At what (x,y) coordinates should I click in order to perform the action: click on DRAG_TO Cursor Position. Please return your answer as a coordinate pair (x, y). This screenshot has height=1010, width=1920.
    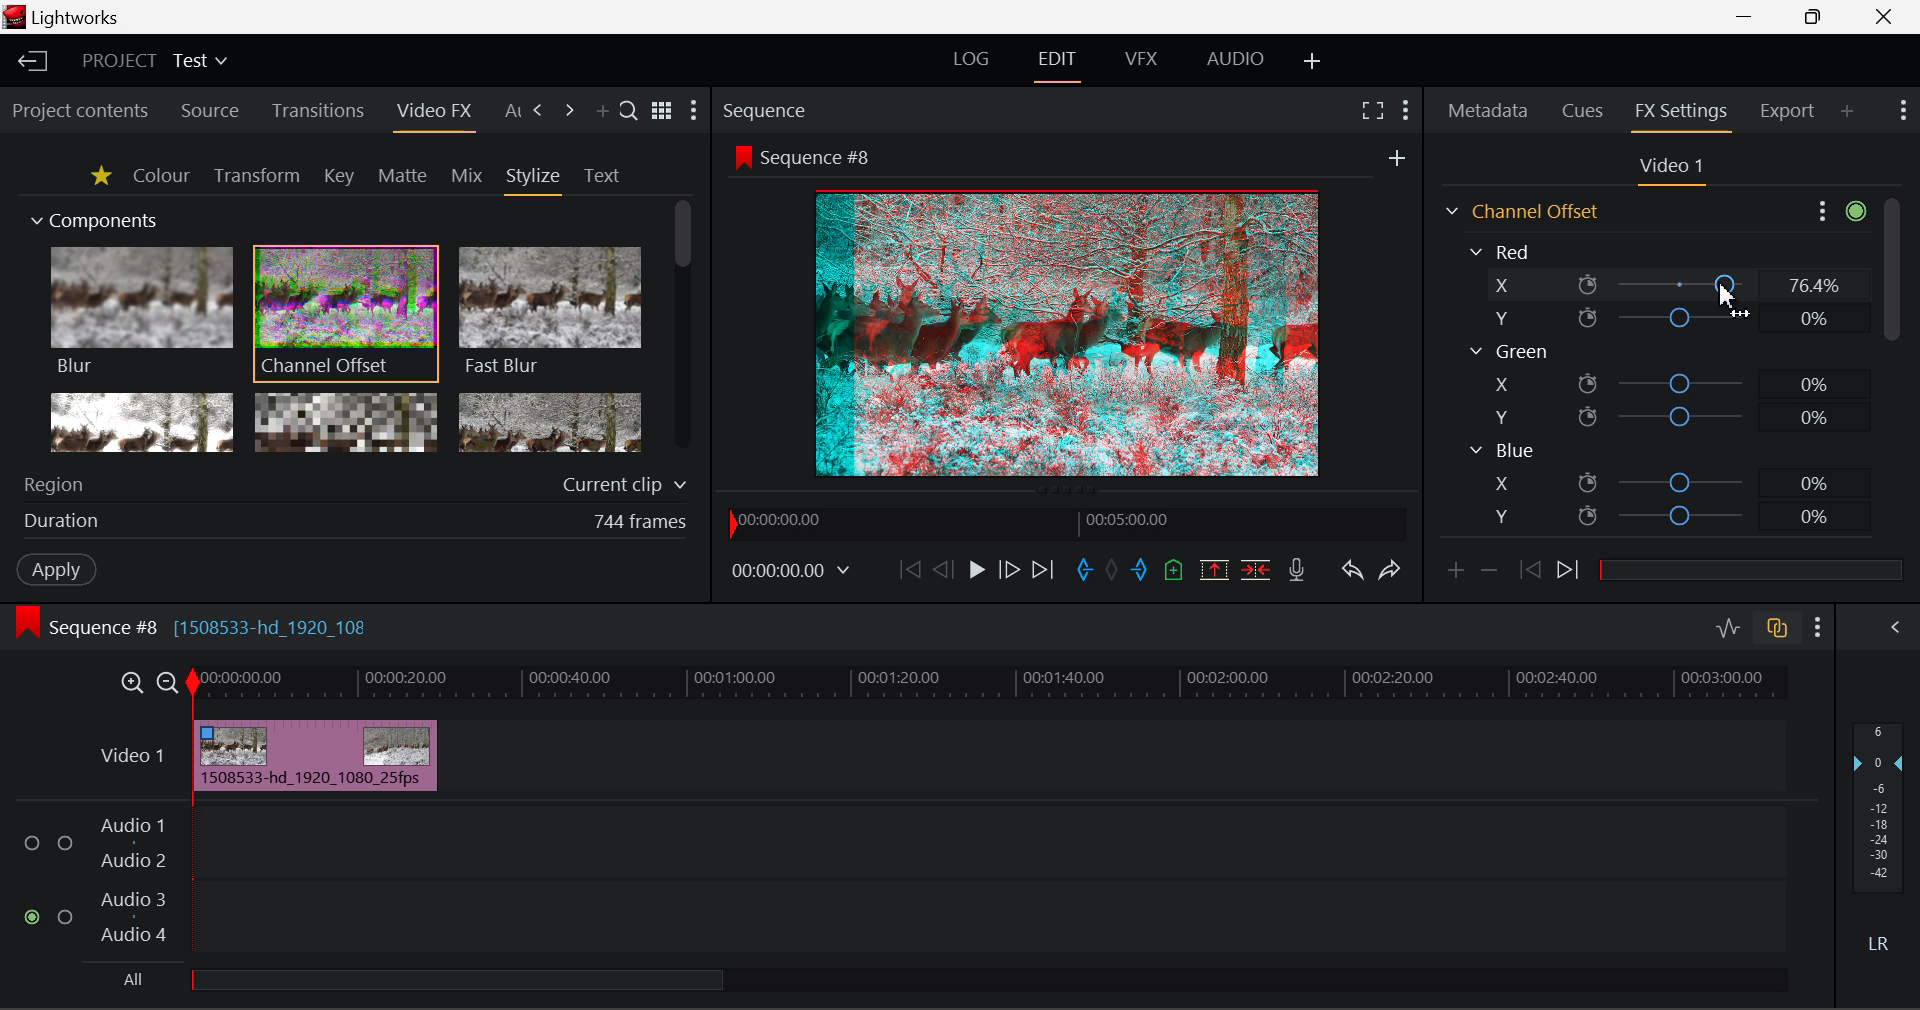
    Looking at the image, I should click on (1730, 286).